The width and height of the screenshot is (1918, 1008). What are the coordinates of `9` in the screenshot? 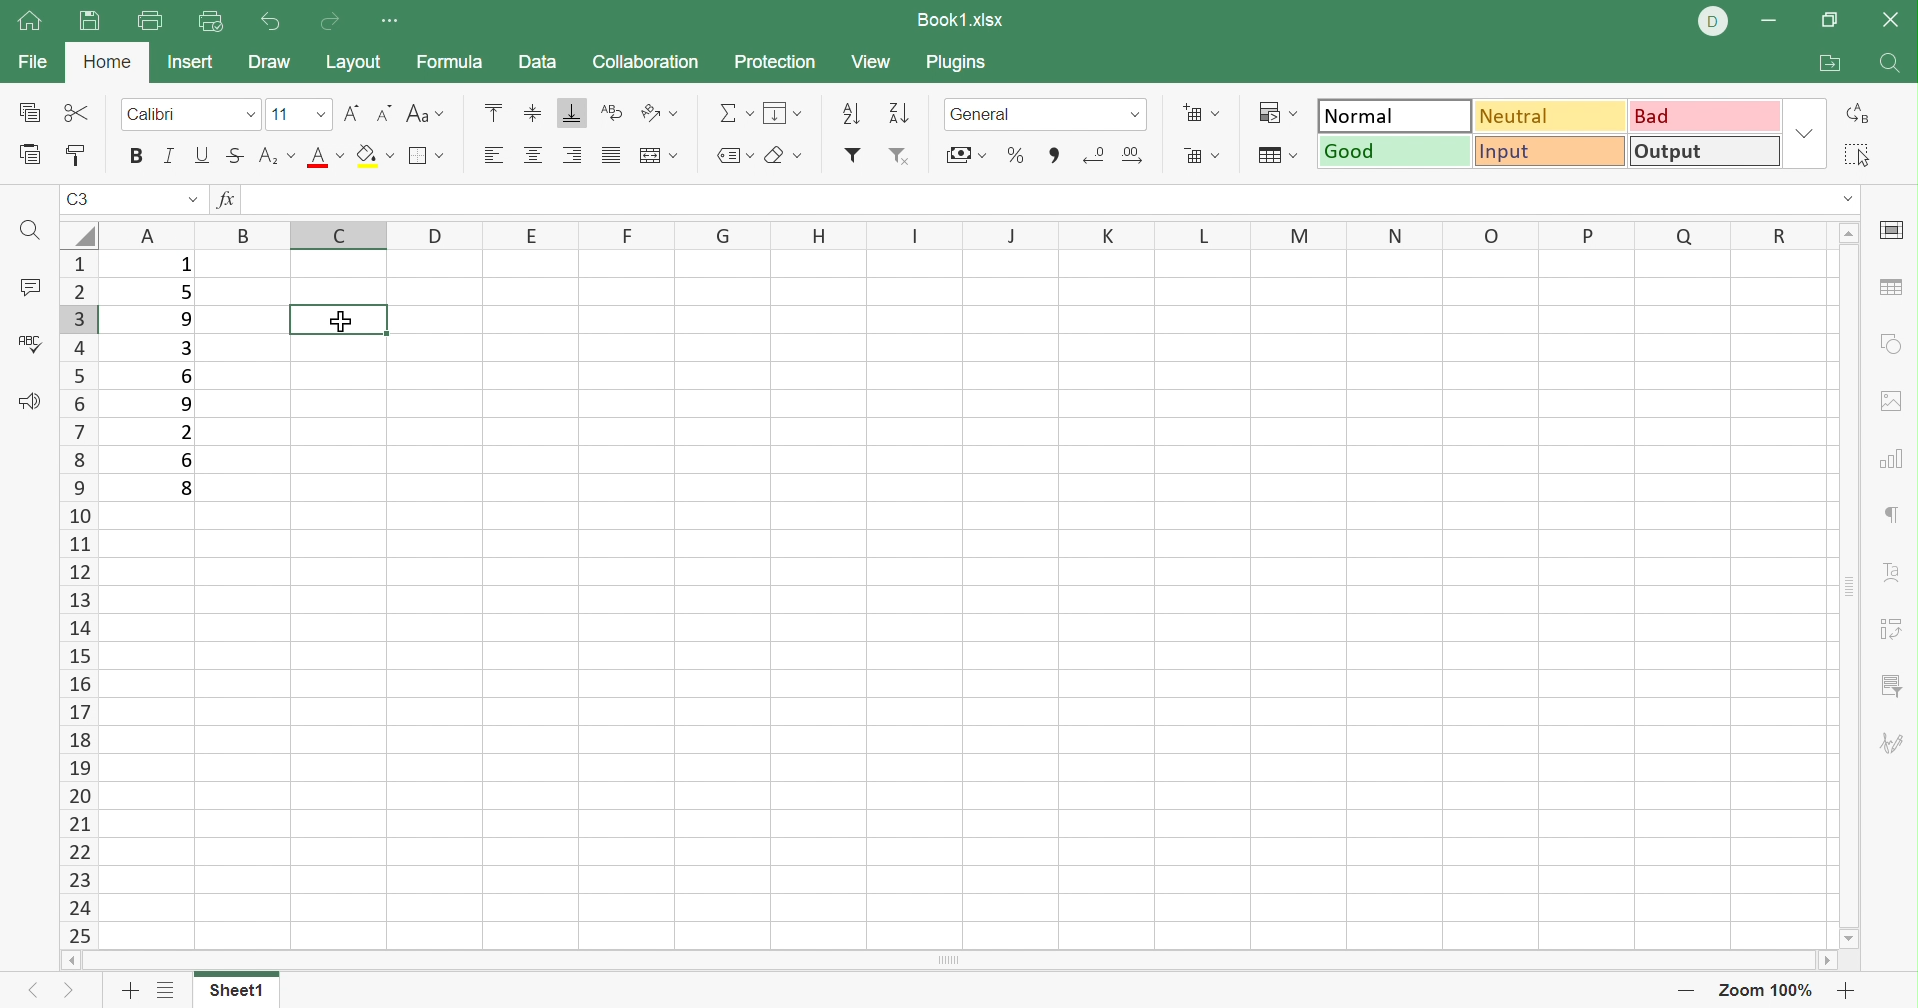 It's located at (186, 318).